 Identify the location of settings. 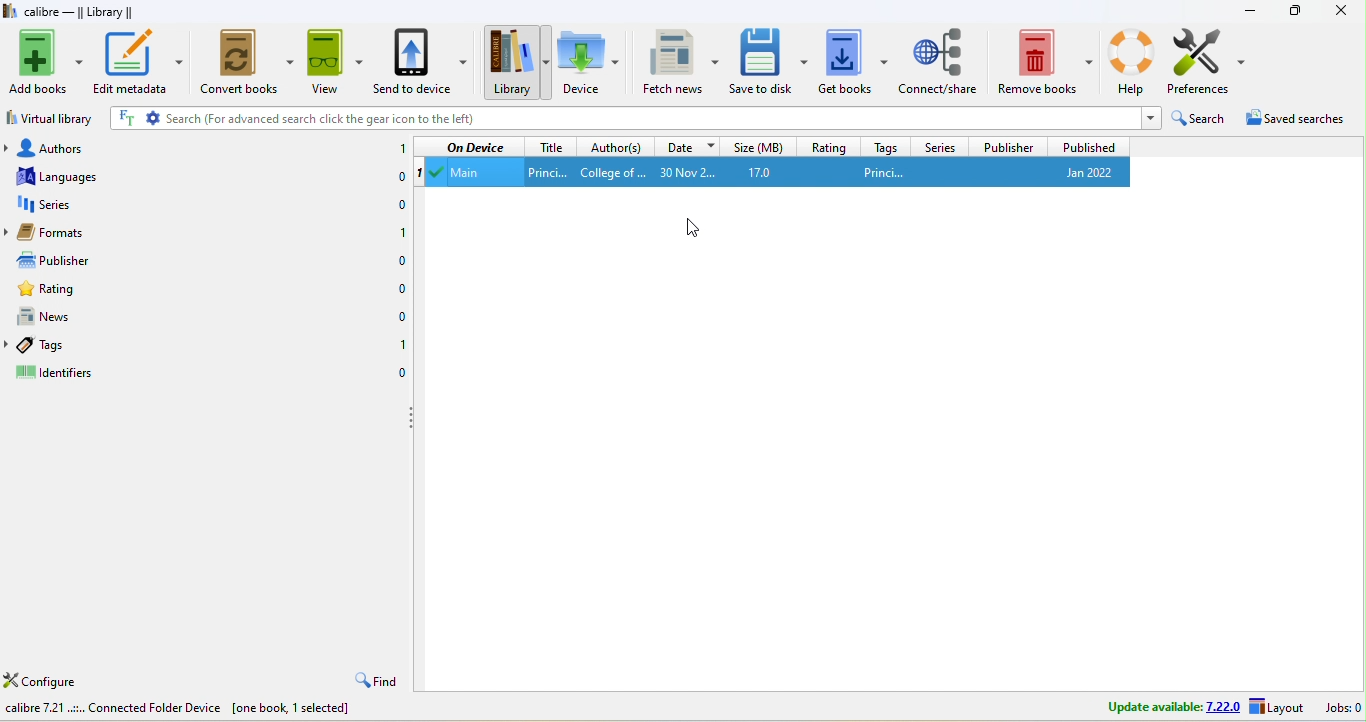
(153, 118).